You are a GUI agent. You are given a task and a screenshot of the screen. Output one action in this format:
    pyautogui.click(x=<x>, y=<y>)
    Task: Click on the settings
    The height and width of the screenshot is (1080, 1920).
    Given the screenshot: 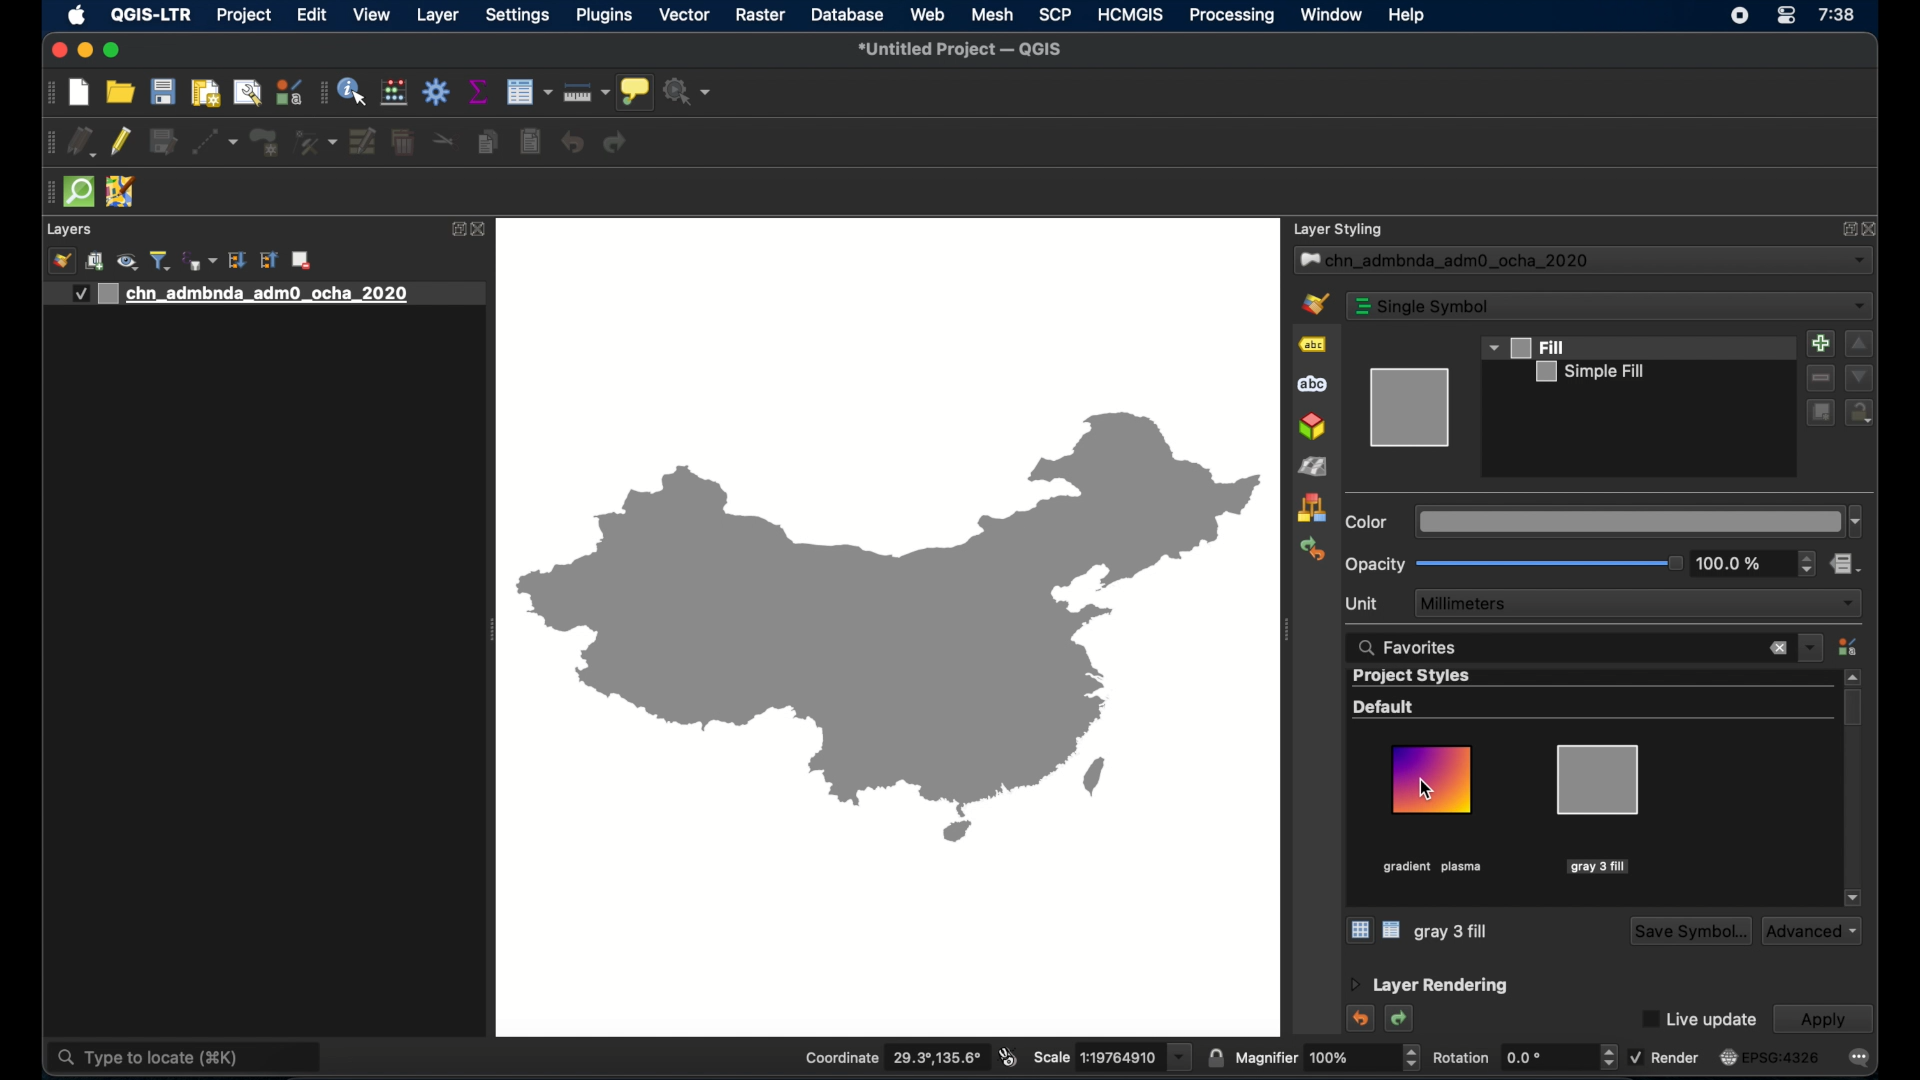 What is the action you would take?
    pyautogui.click(x=518, y=15)
    